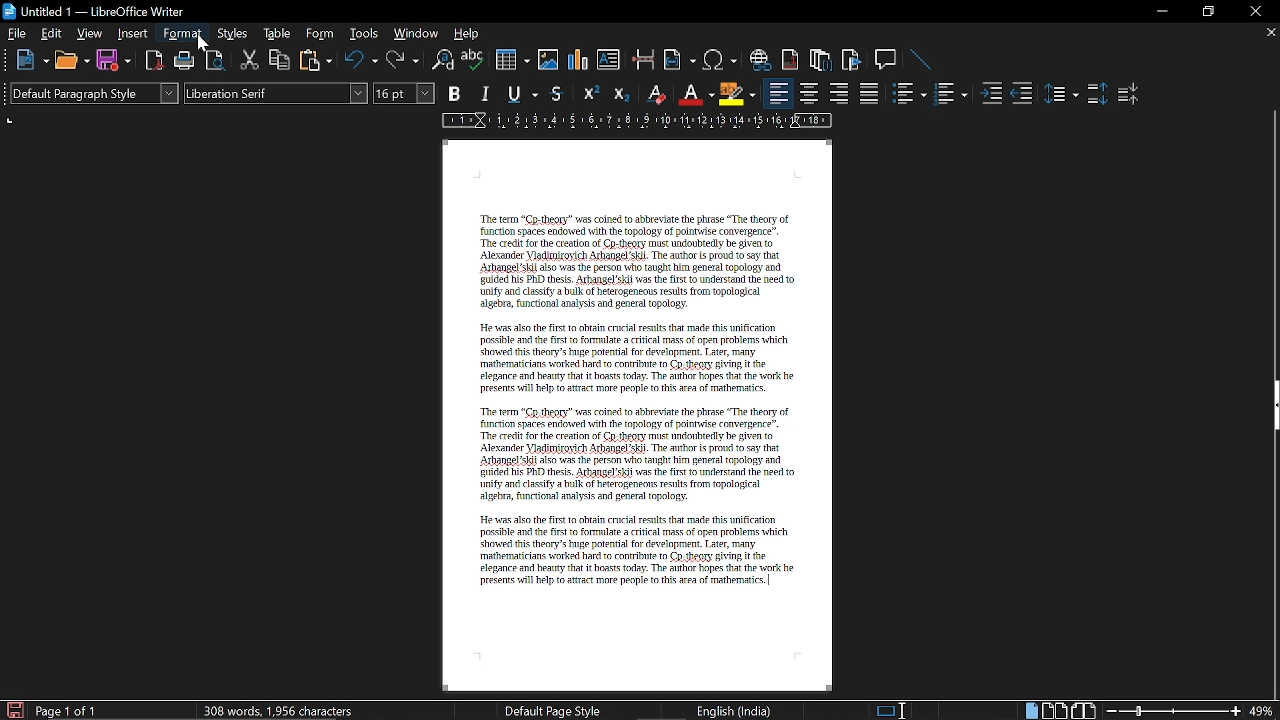 This screenshot has width=1280, height=720. I want to click on Increase indent, so click(994, 93).